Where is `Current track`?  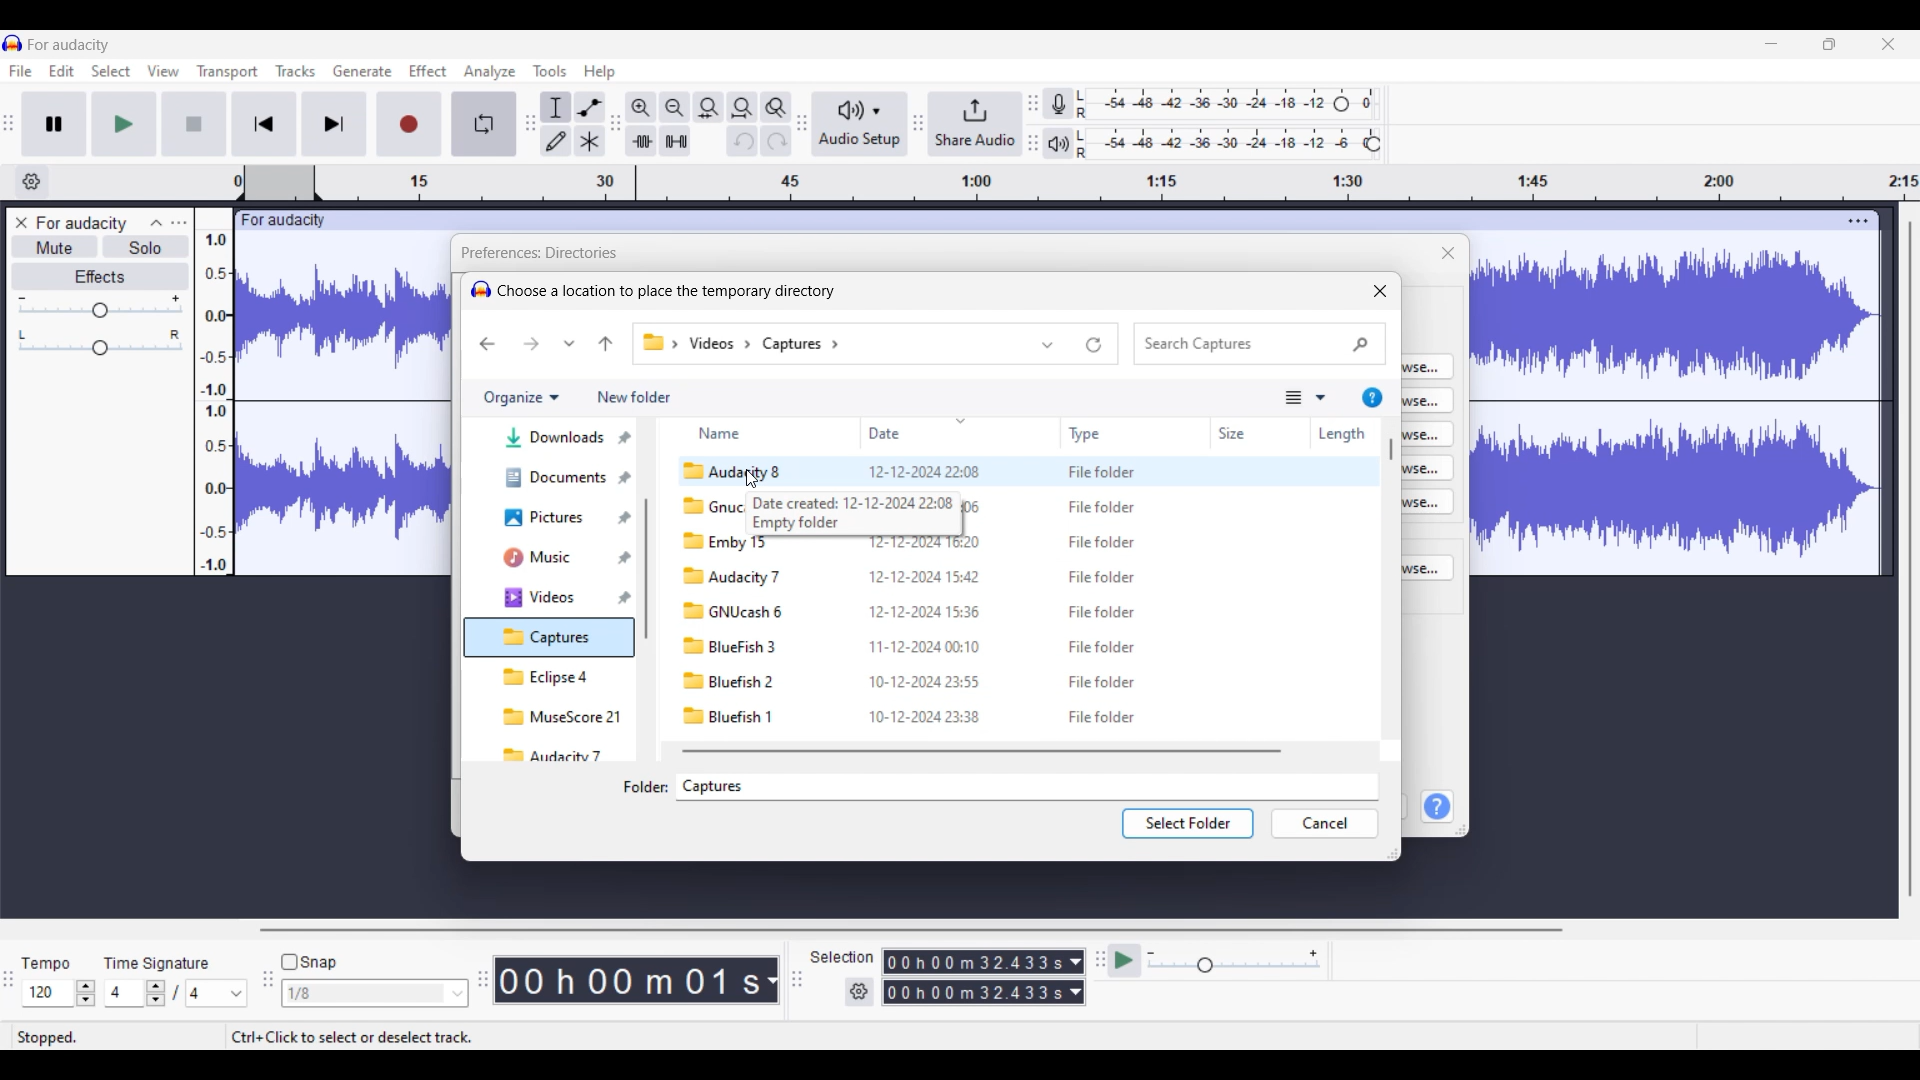 Current track is located at coordinates (1658, 392).